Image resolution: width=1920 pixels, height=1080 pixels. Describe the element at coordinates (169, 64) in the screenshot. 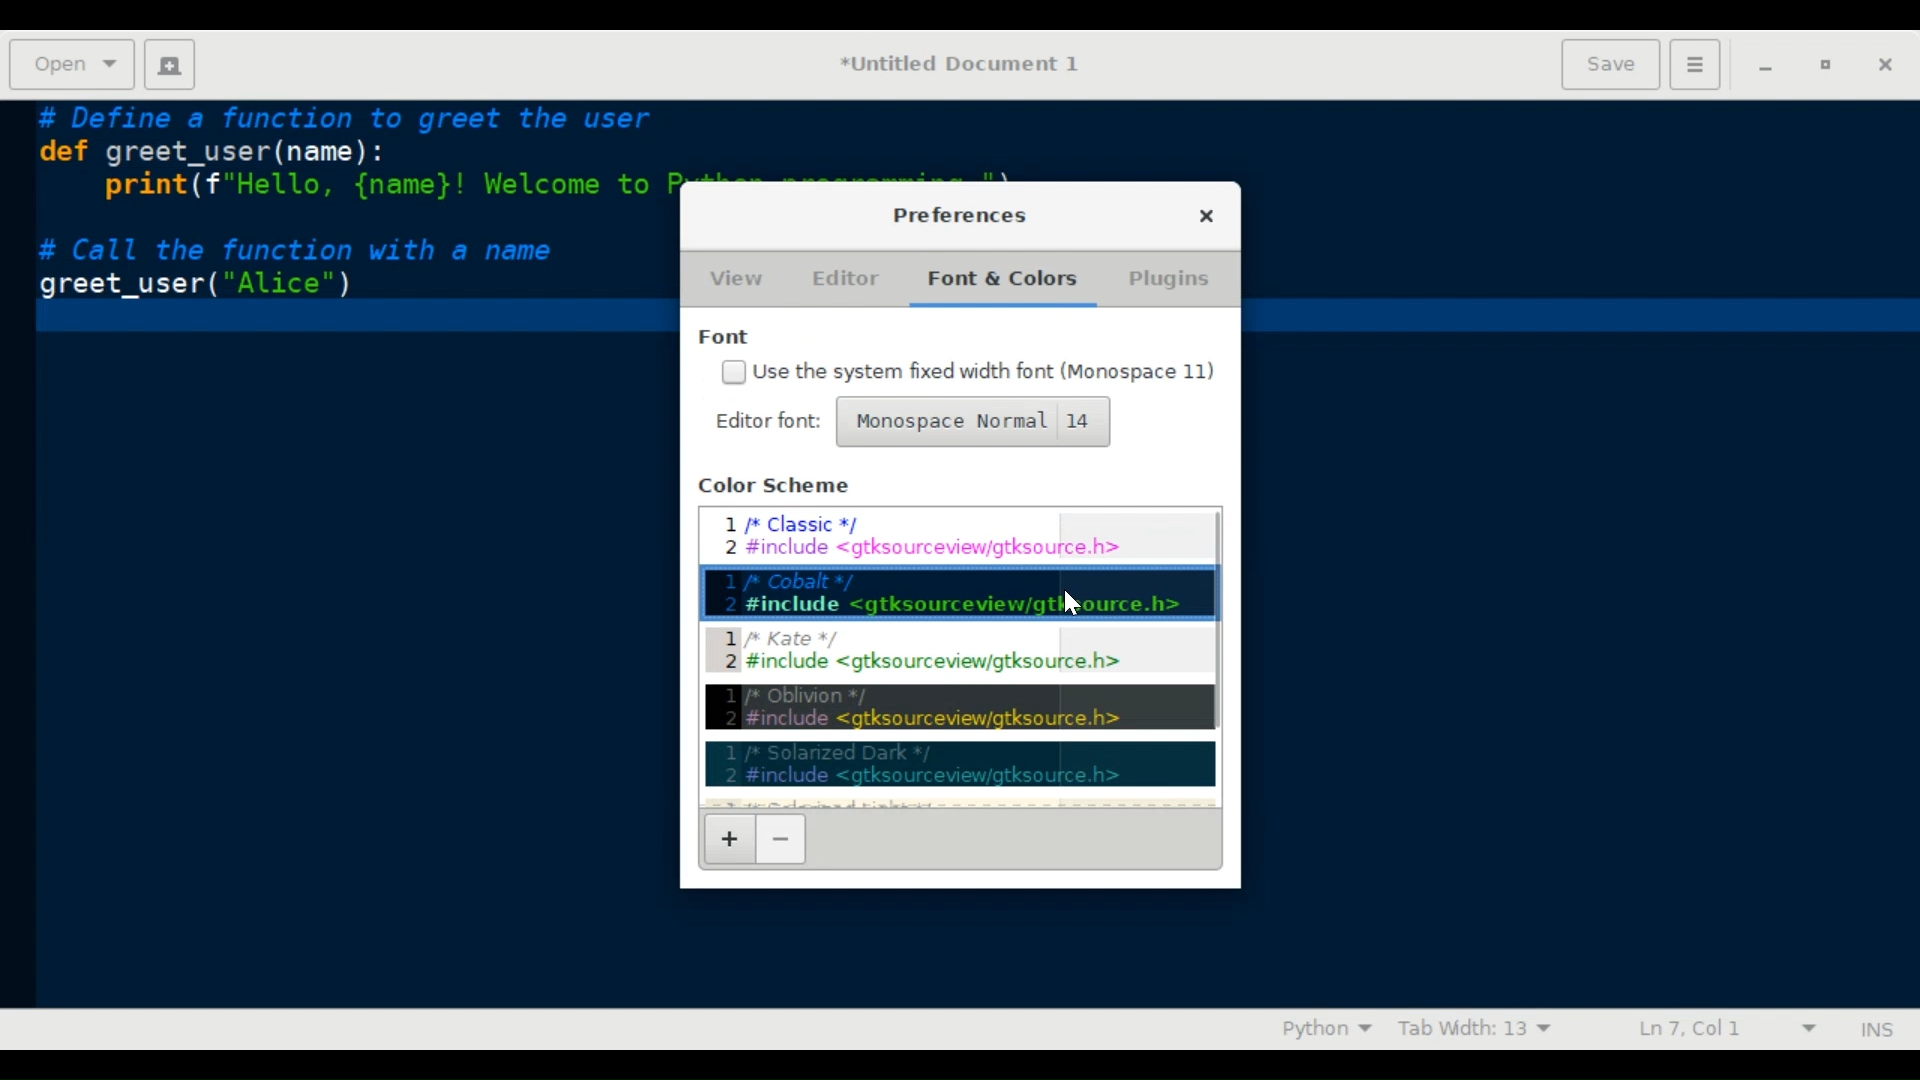

I see `Create new document` at that location.